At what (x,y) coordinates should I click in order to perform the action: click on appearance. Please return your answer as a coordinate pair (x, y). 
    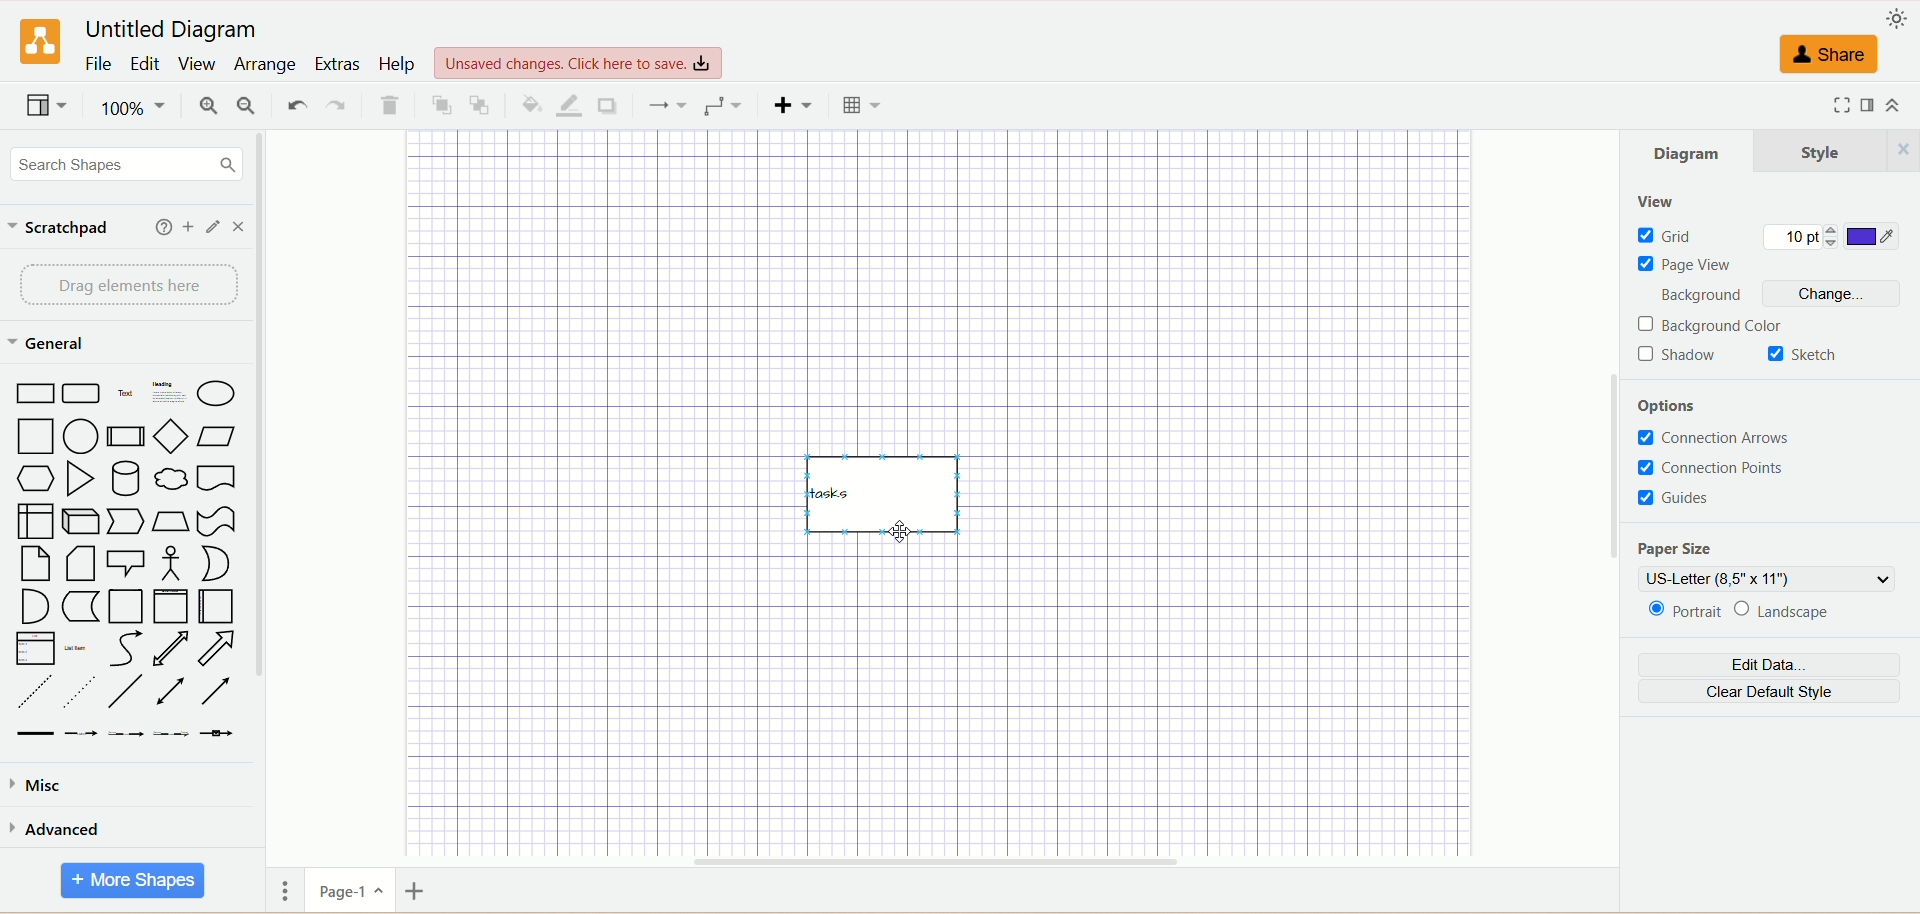
    Looking at the image, I should click on (1895, 19).